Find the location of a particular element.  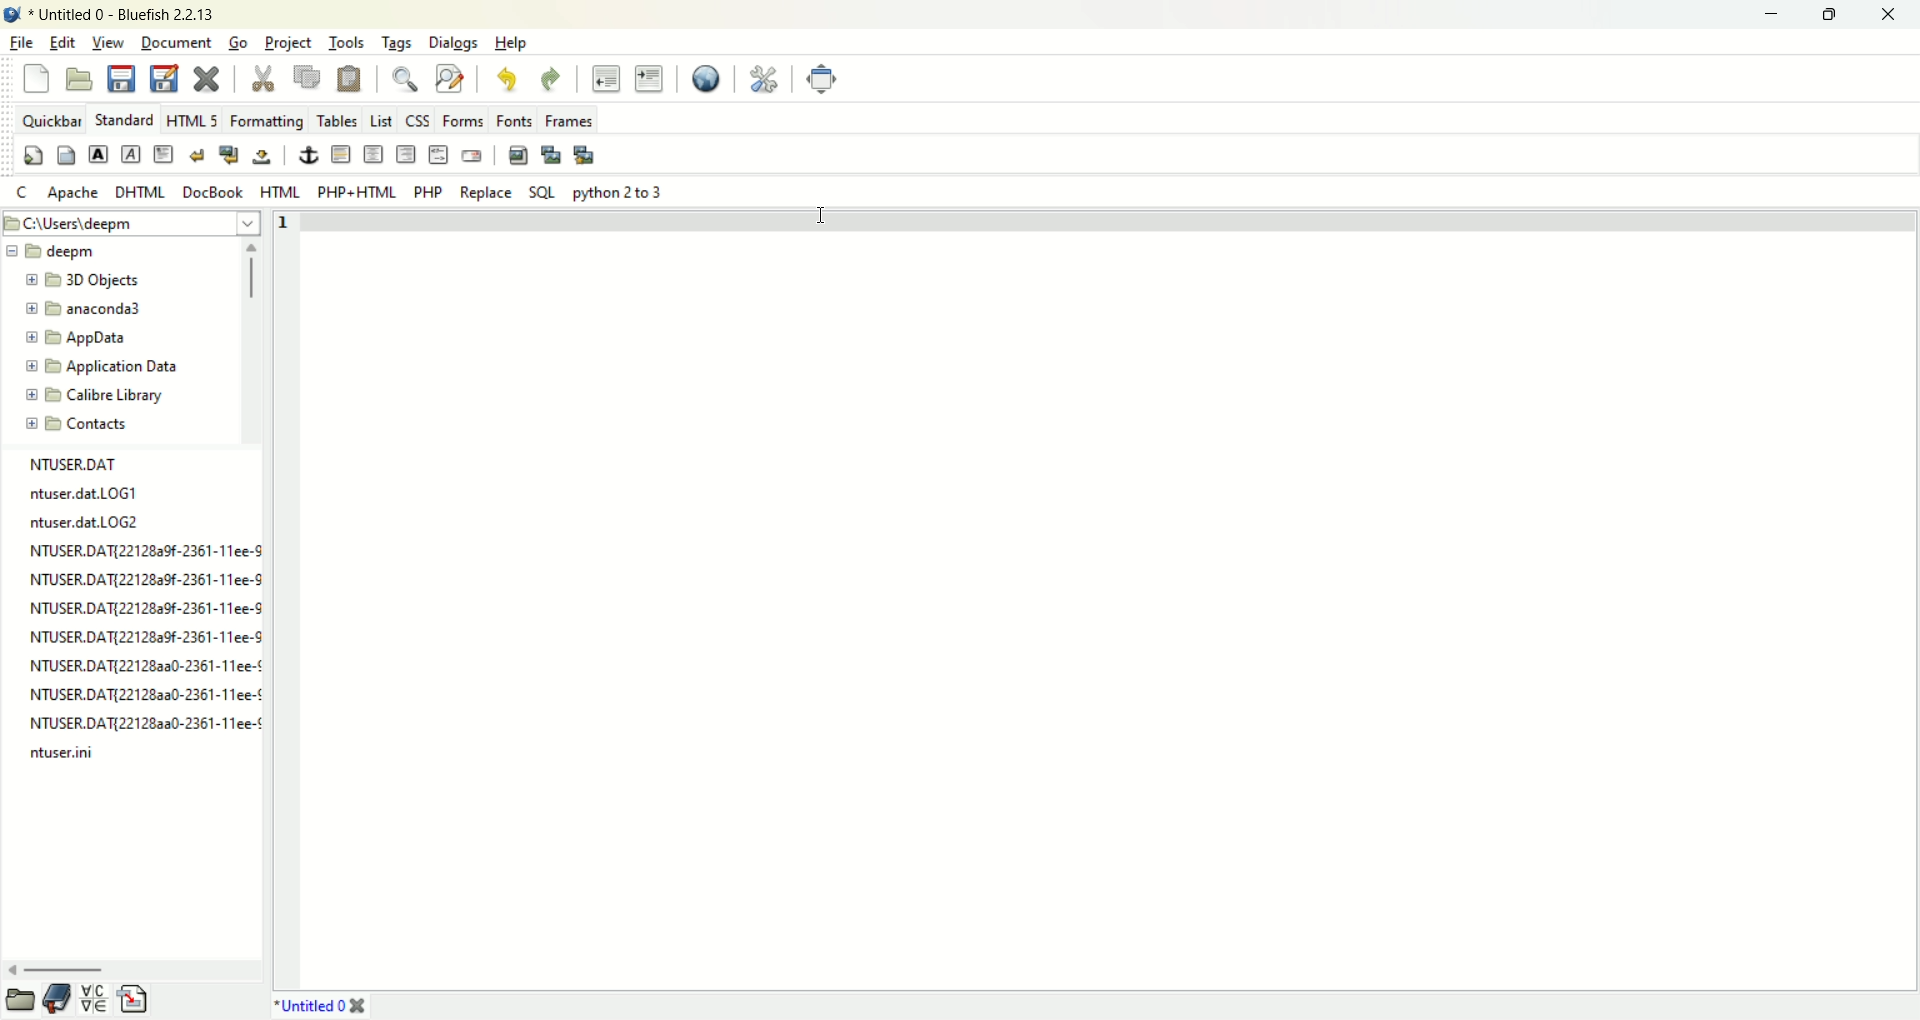

List is located at coordinates (380, 122).